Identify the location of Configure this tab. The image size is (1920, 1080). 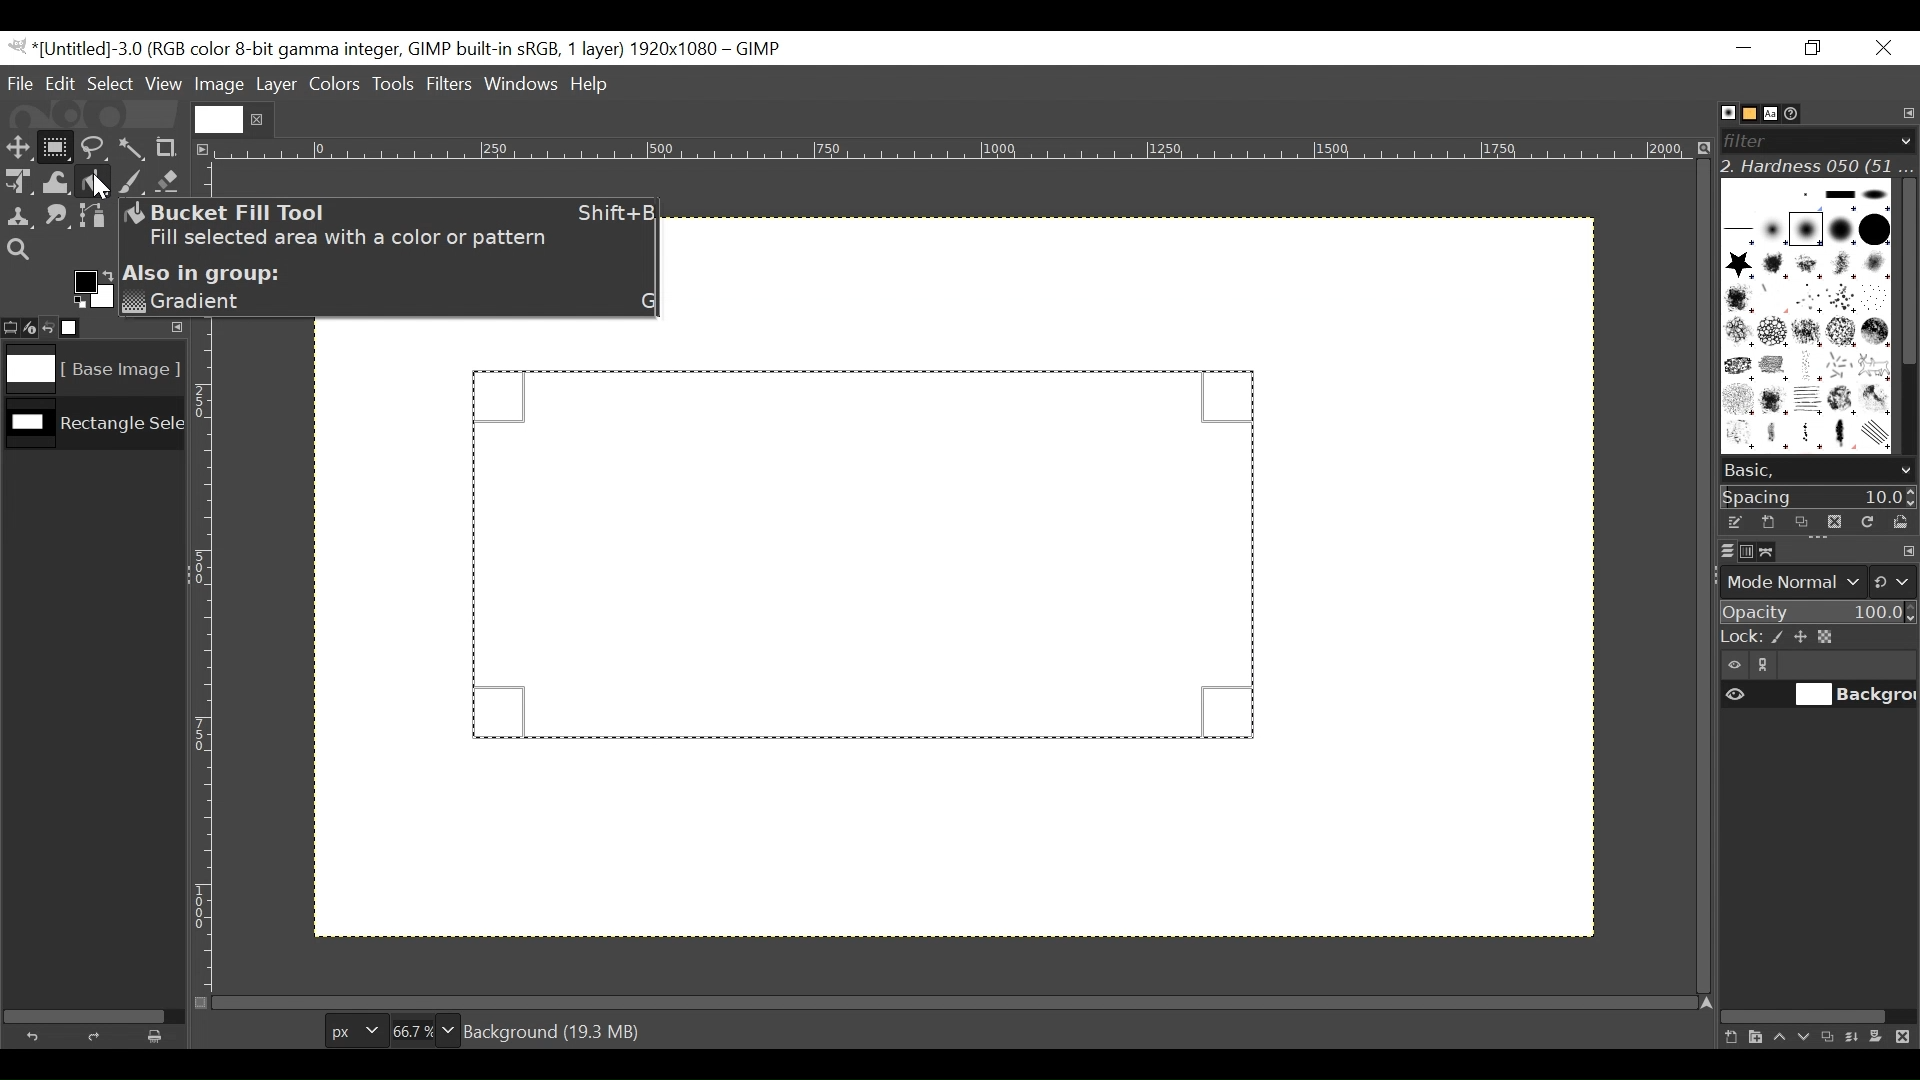
(173, 326).